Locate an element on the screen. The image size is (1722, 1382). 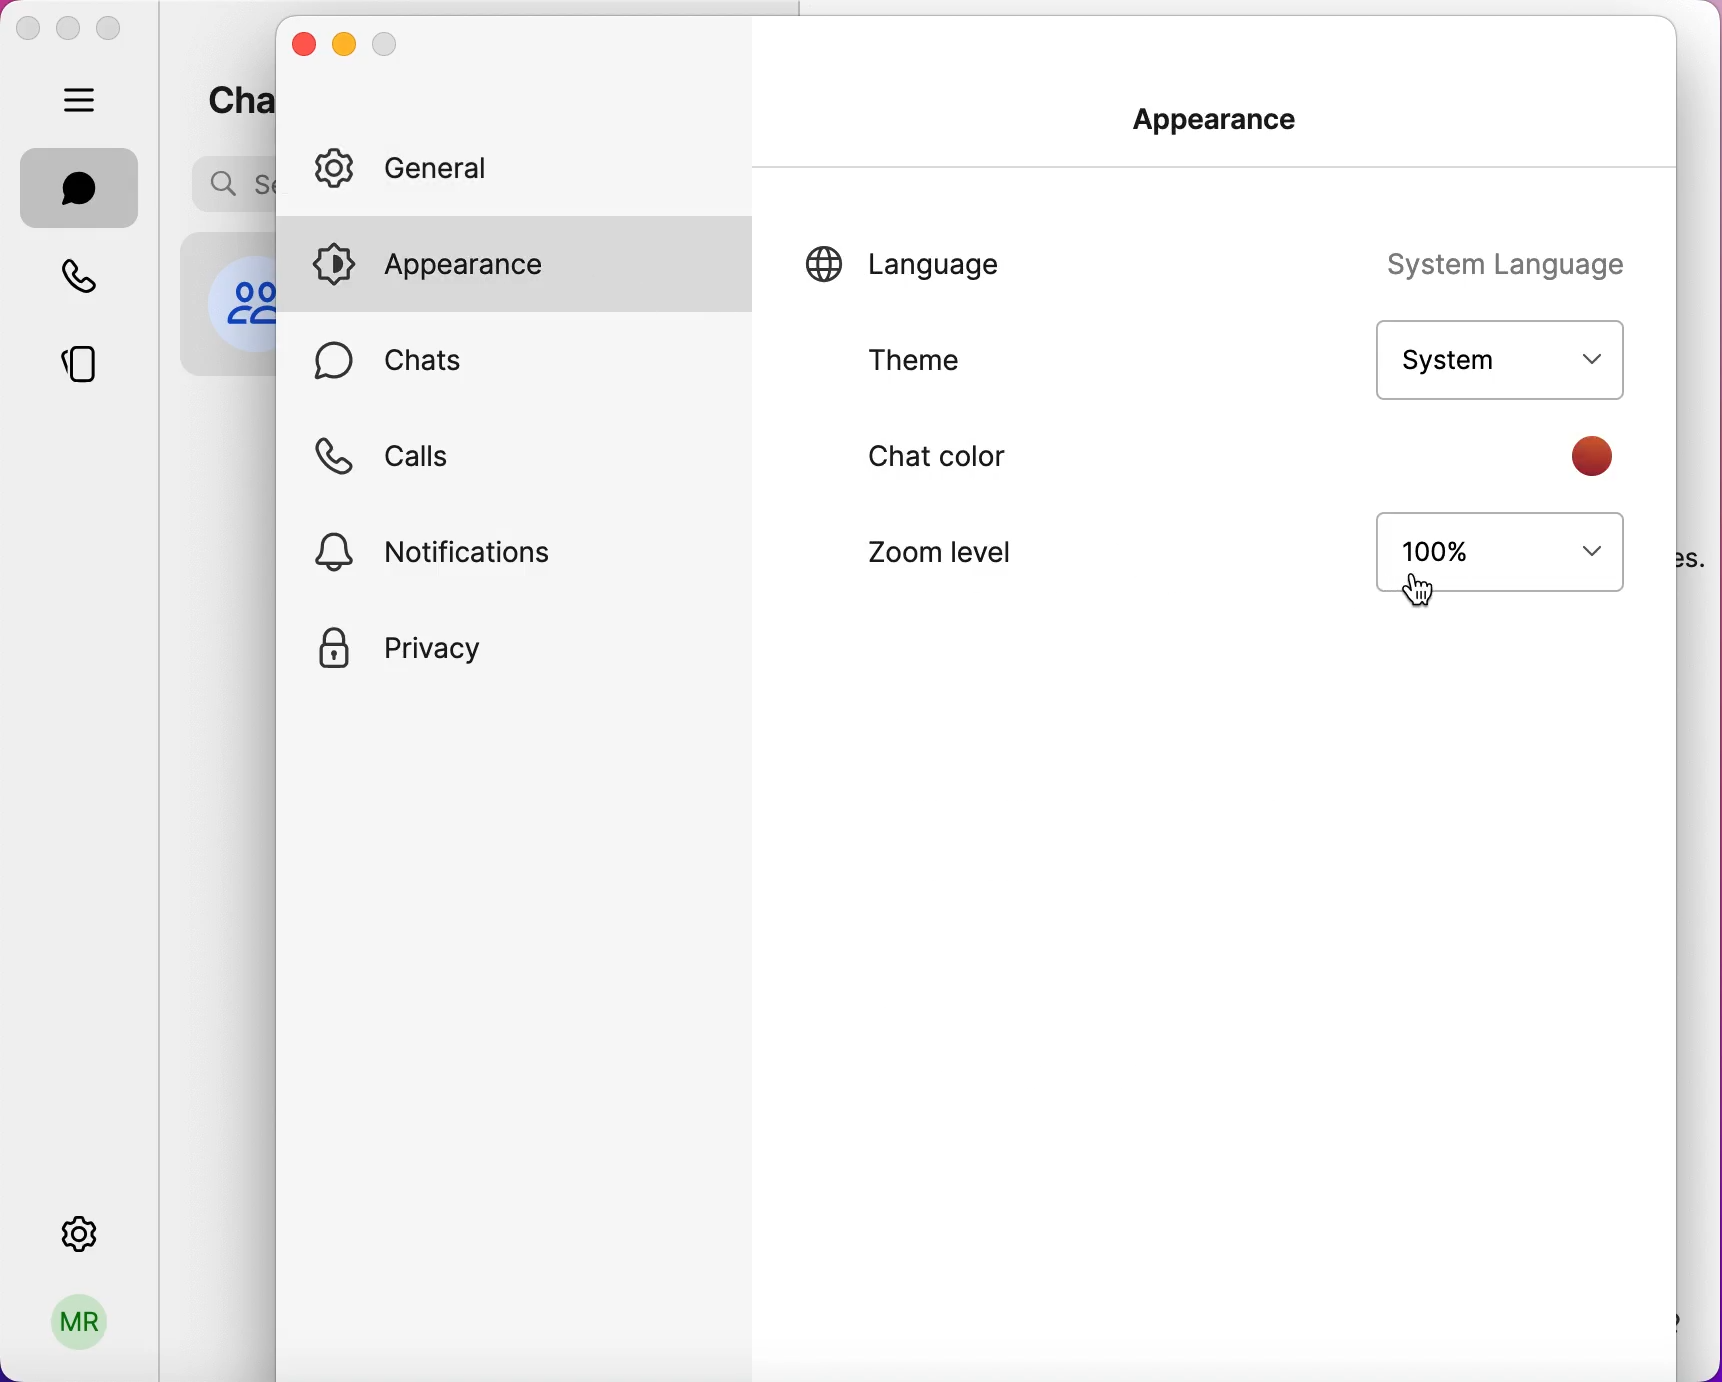
appearance is located at coordinates (525, 266).